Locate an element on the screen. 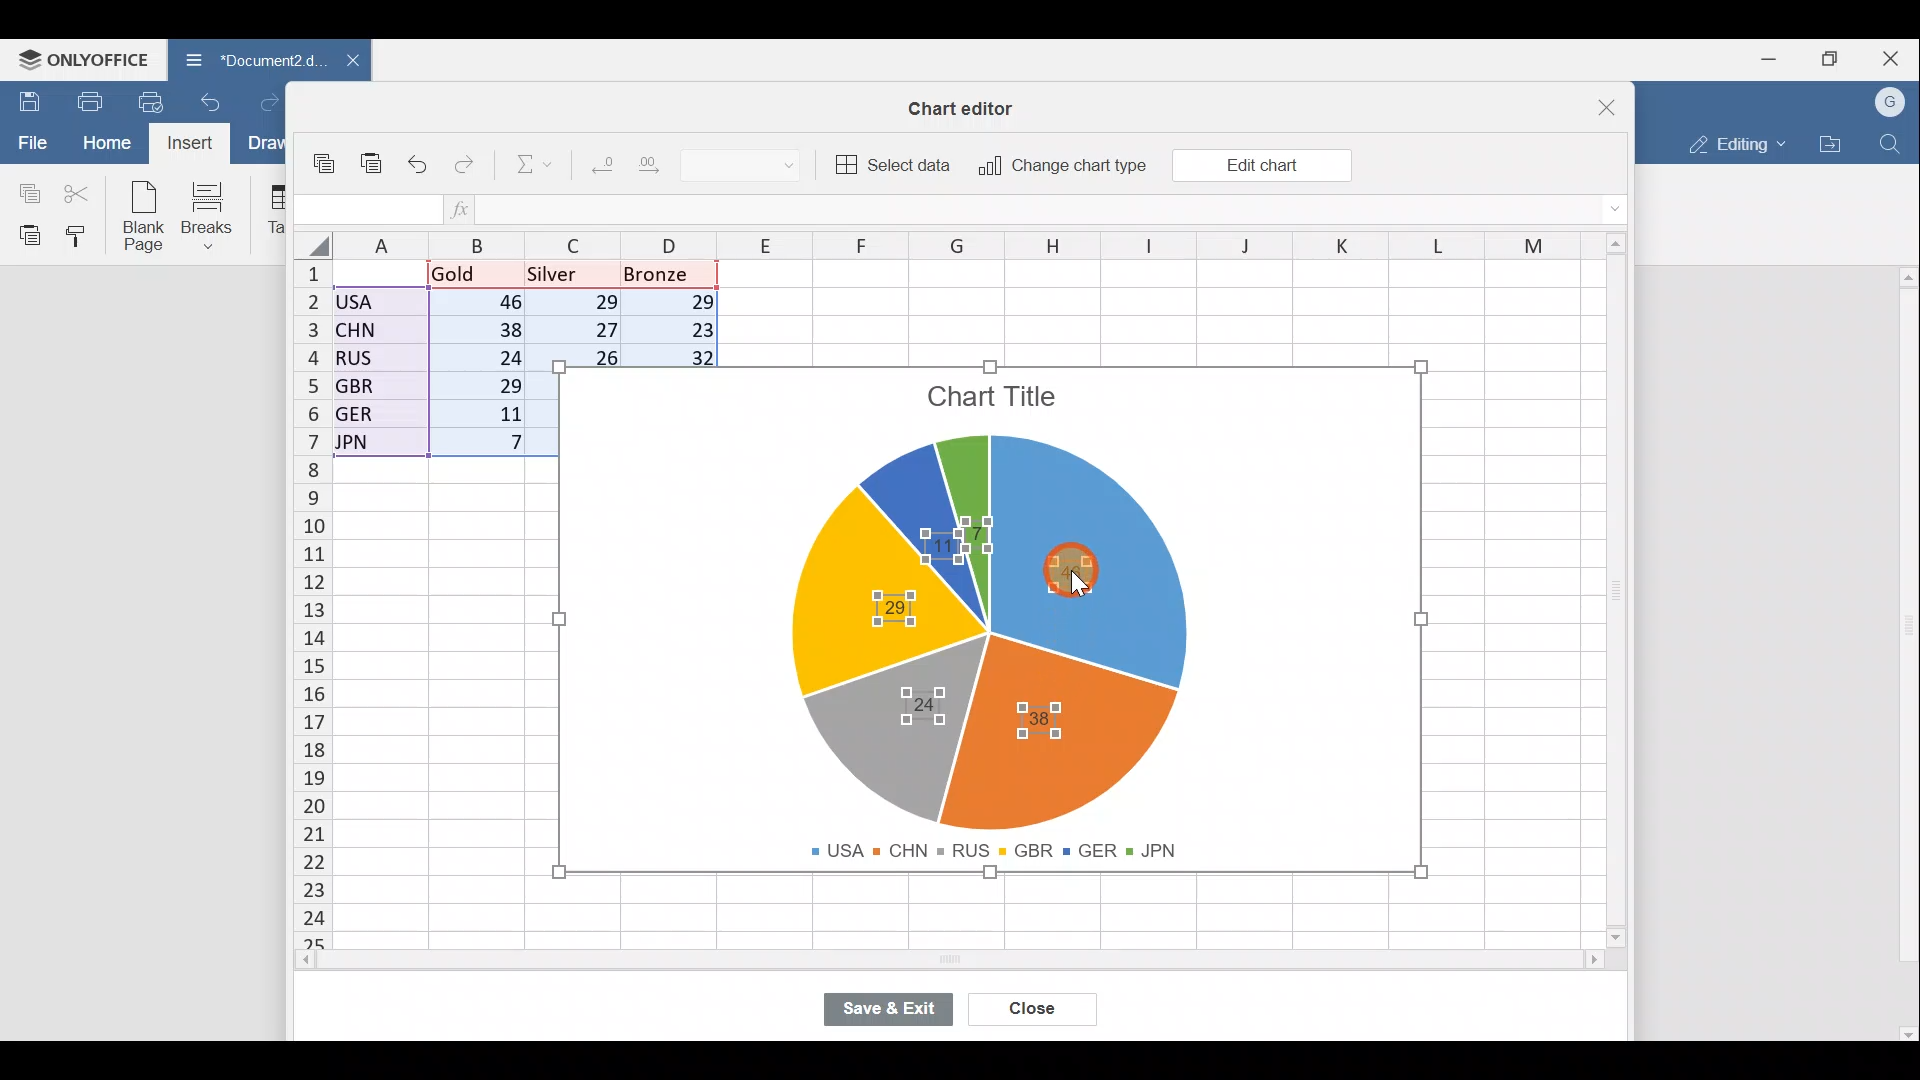  Chart legends is located at coordinates (1003, 846).